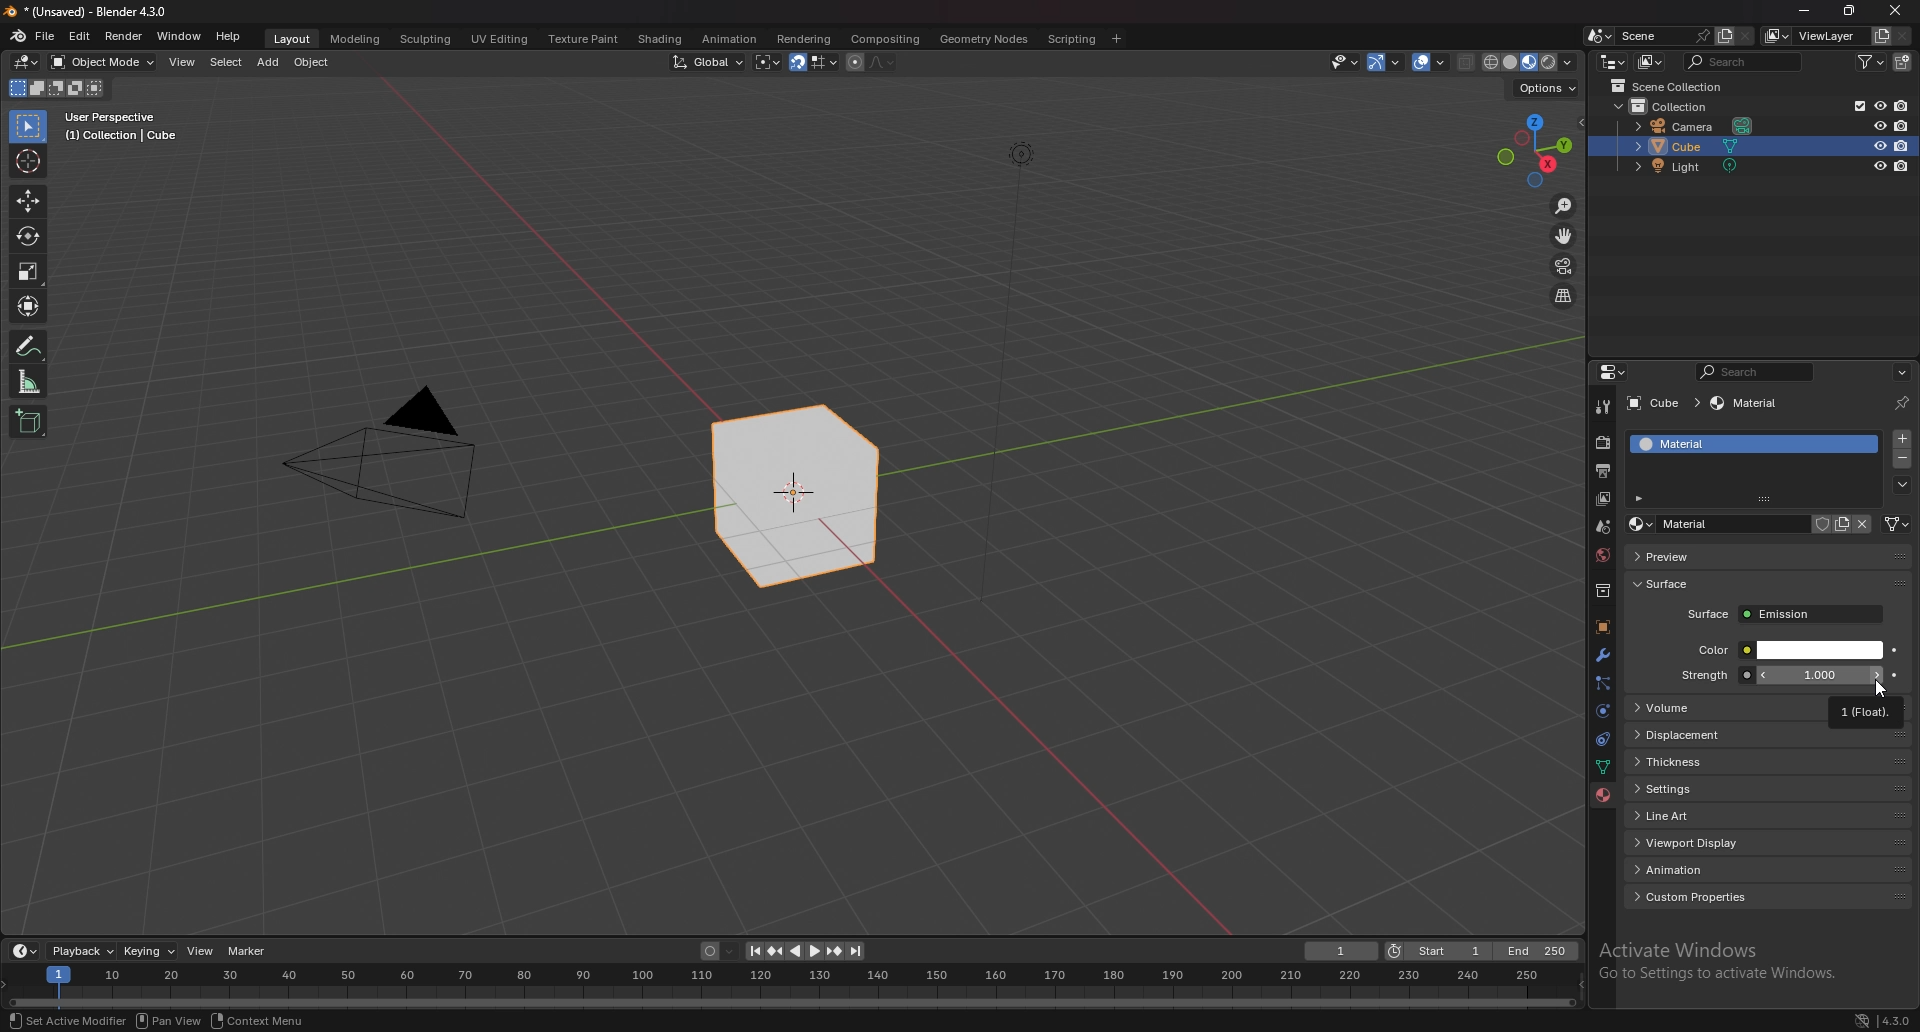 The image size is (1920, 1032). What do you see at coordinates (27, 127) in the screenshot?
I see `selector` at bounding box center [27, 127].